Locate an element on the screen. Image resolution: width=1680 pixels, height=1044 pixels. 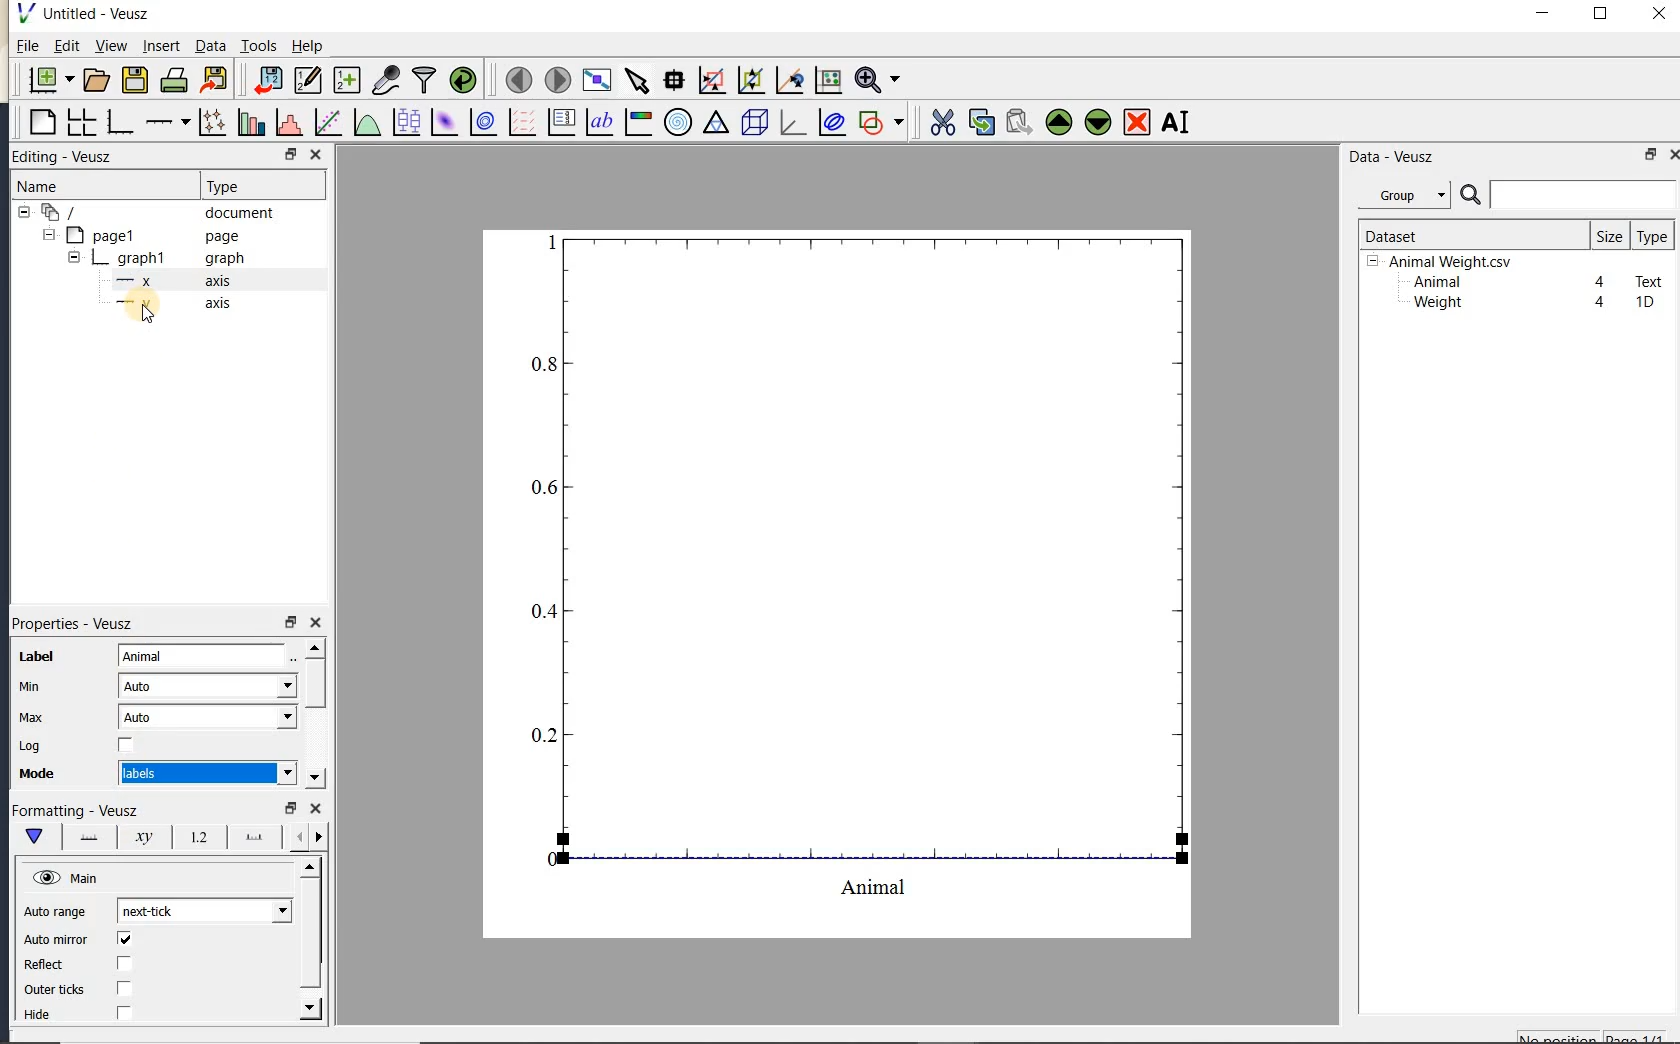
Untitled-Veusz is located at coordinates (89, 14).